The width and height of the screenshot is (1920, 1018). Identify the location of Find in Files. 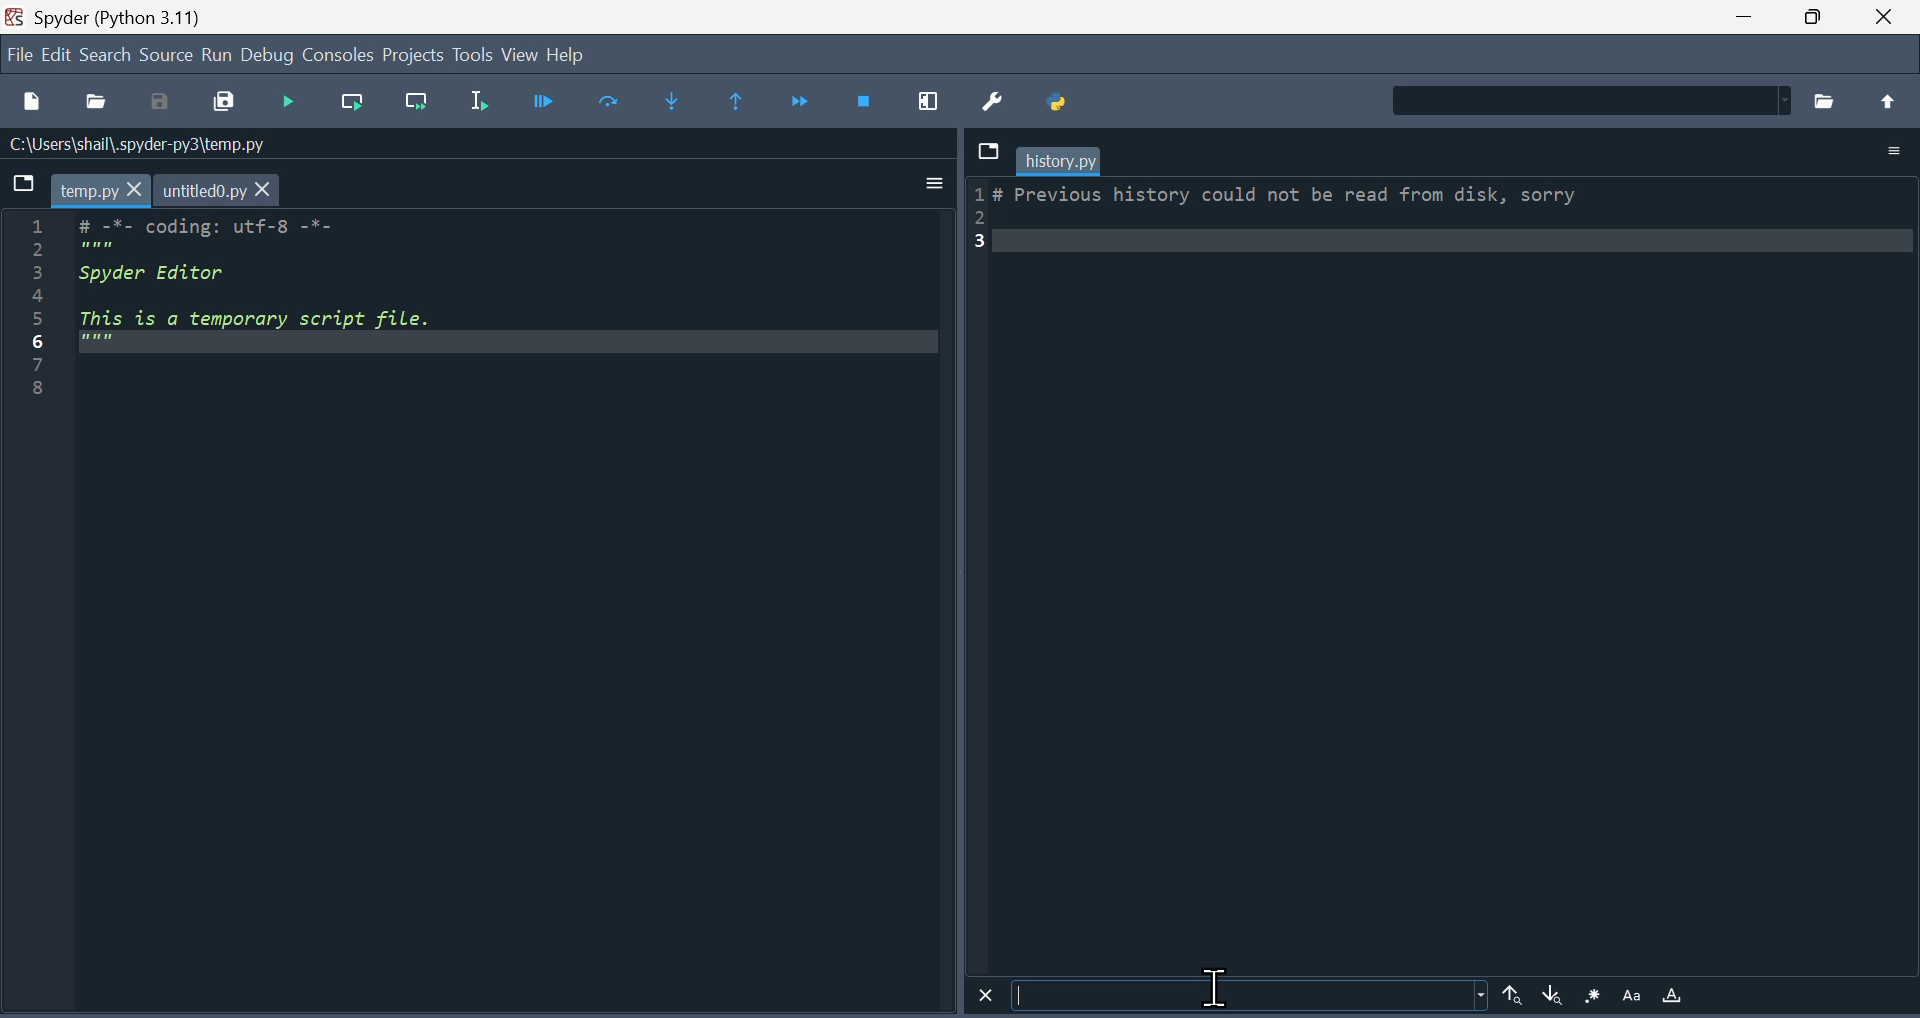
(1588, 100).